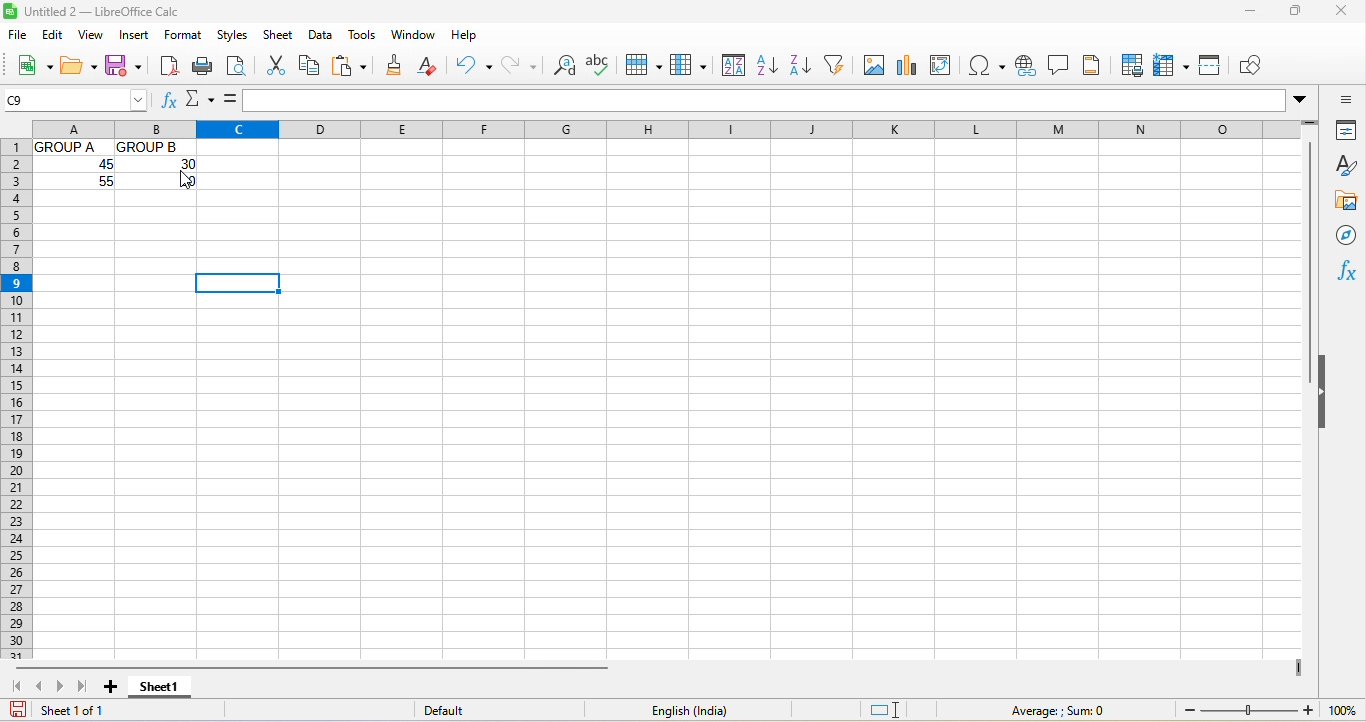  Describe the element at coordinates (686, 711) in the screenshot. I see `English (India)` at that location.